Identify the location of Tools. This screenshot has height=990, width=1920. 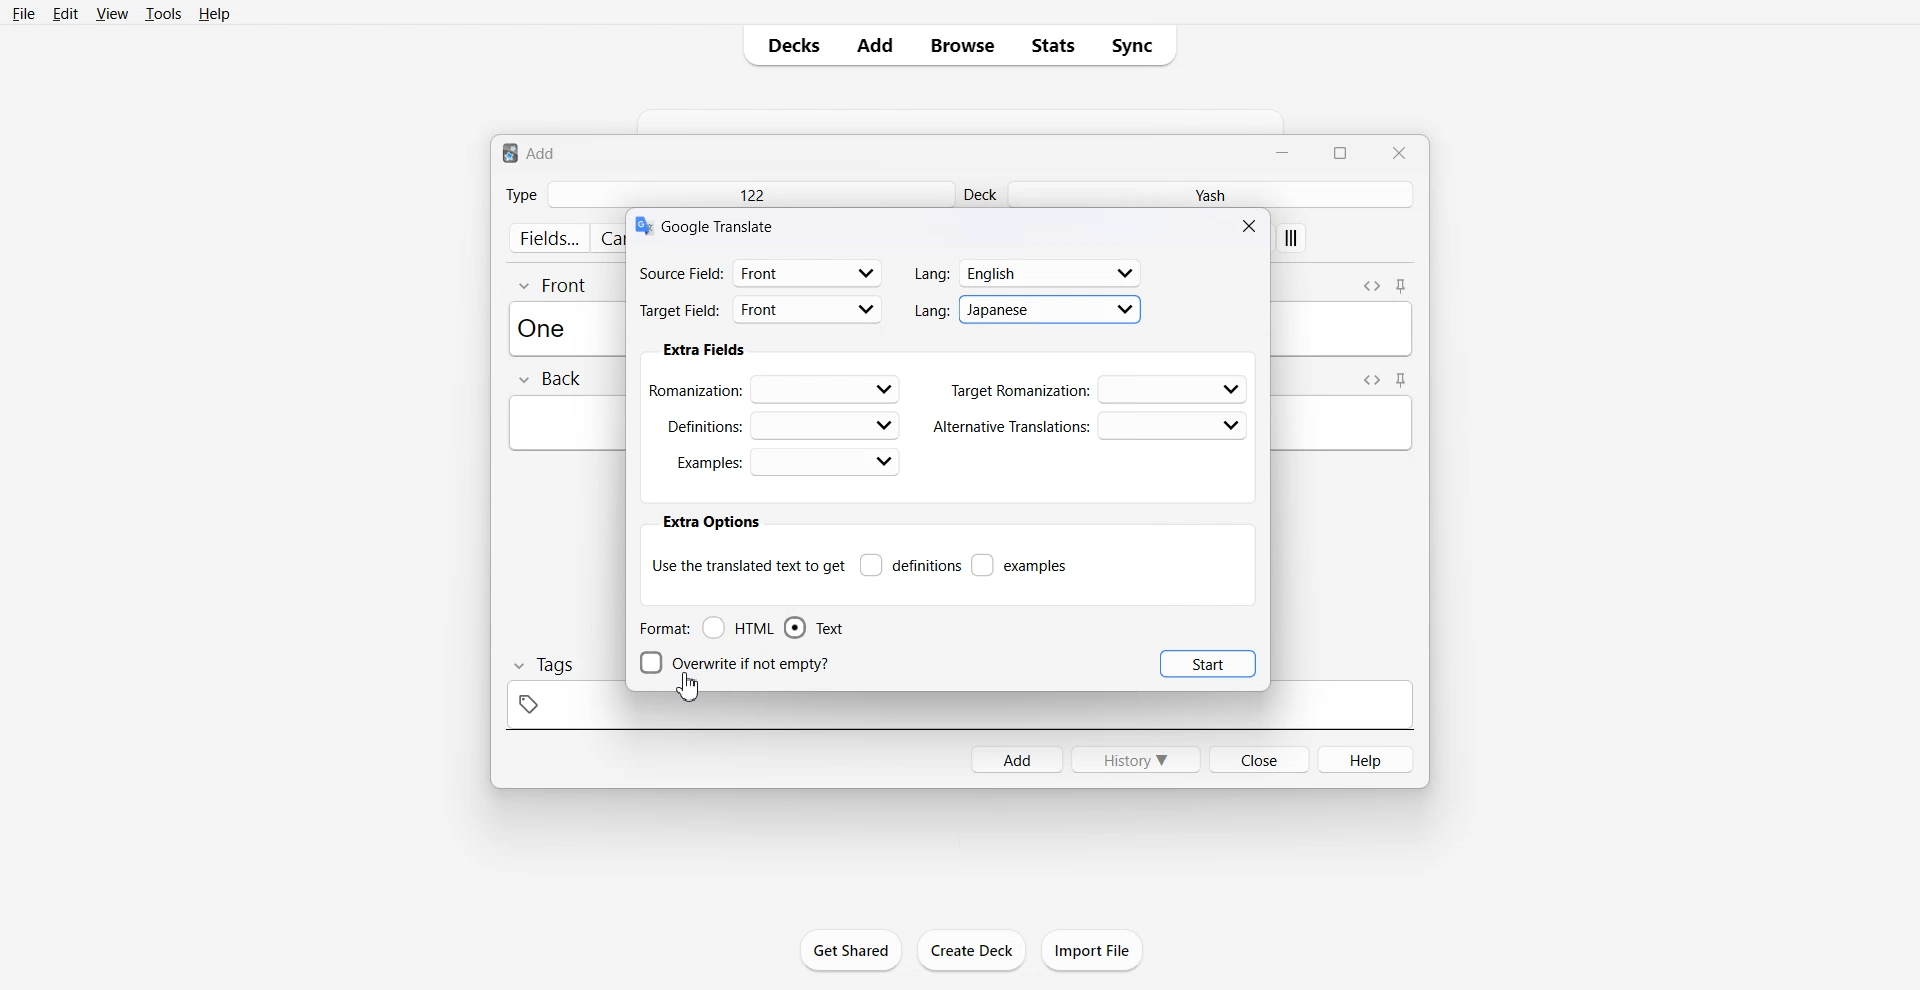
(163, 13).